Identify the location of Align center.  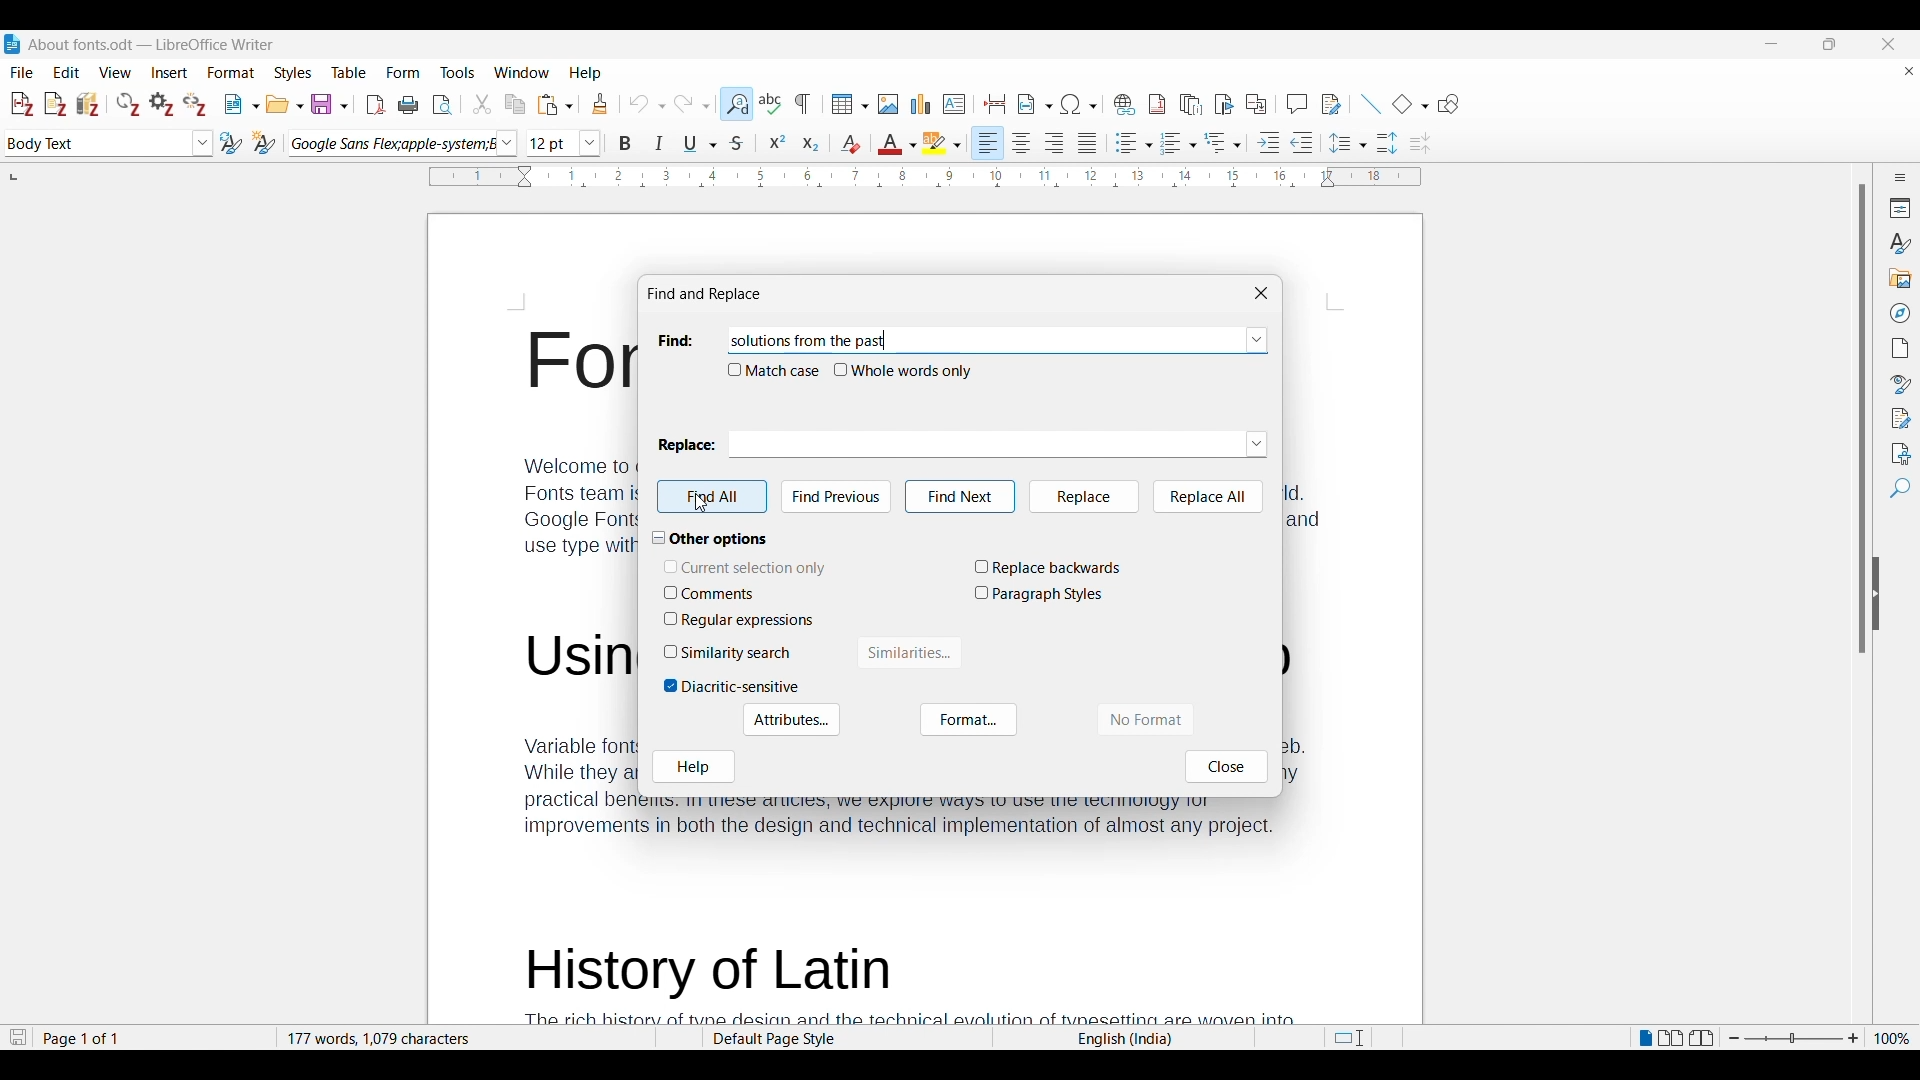
(1022, 143).